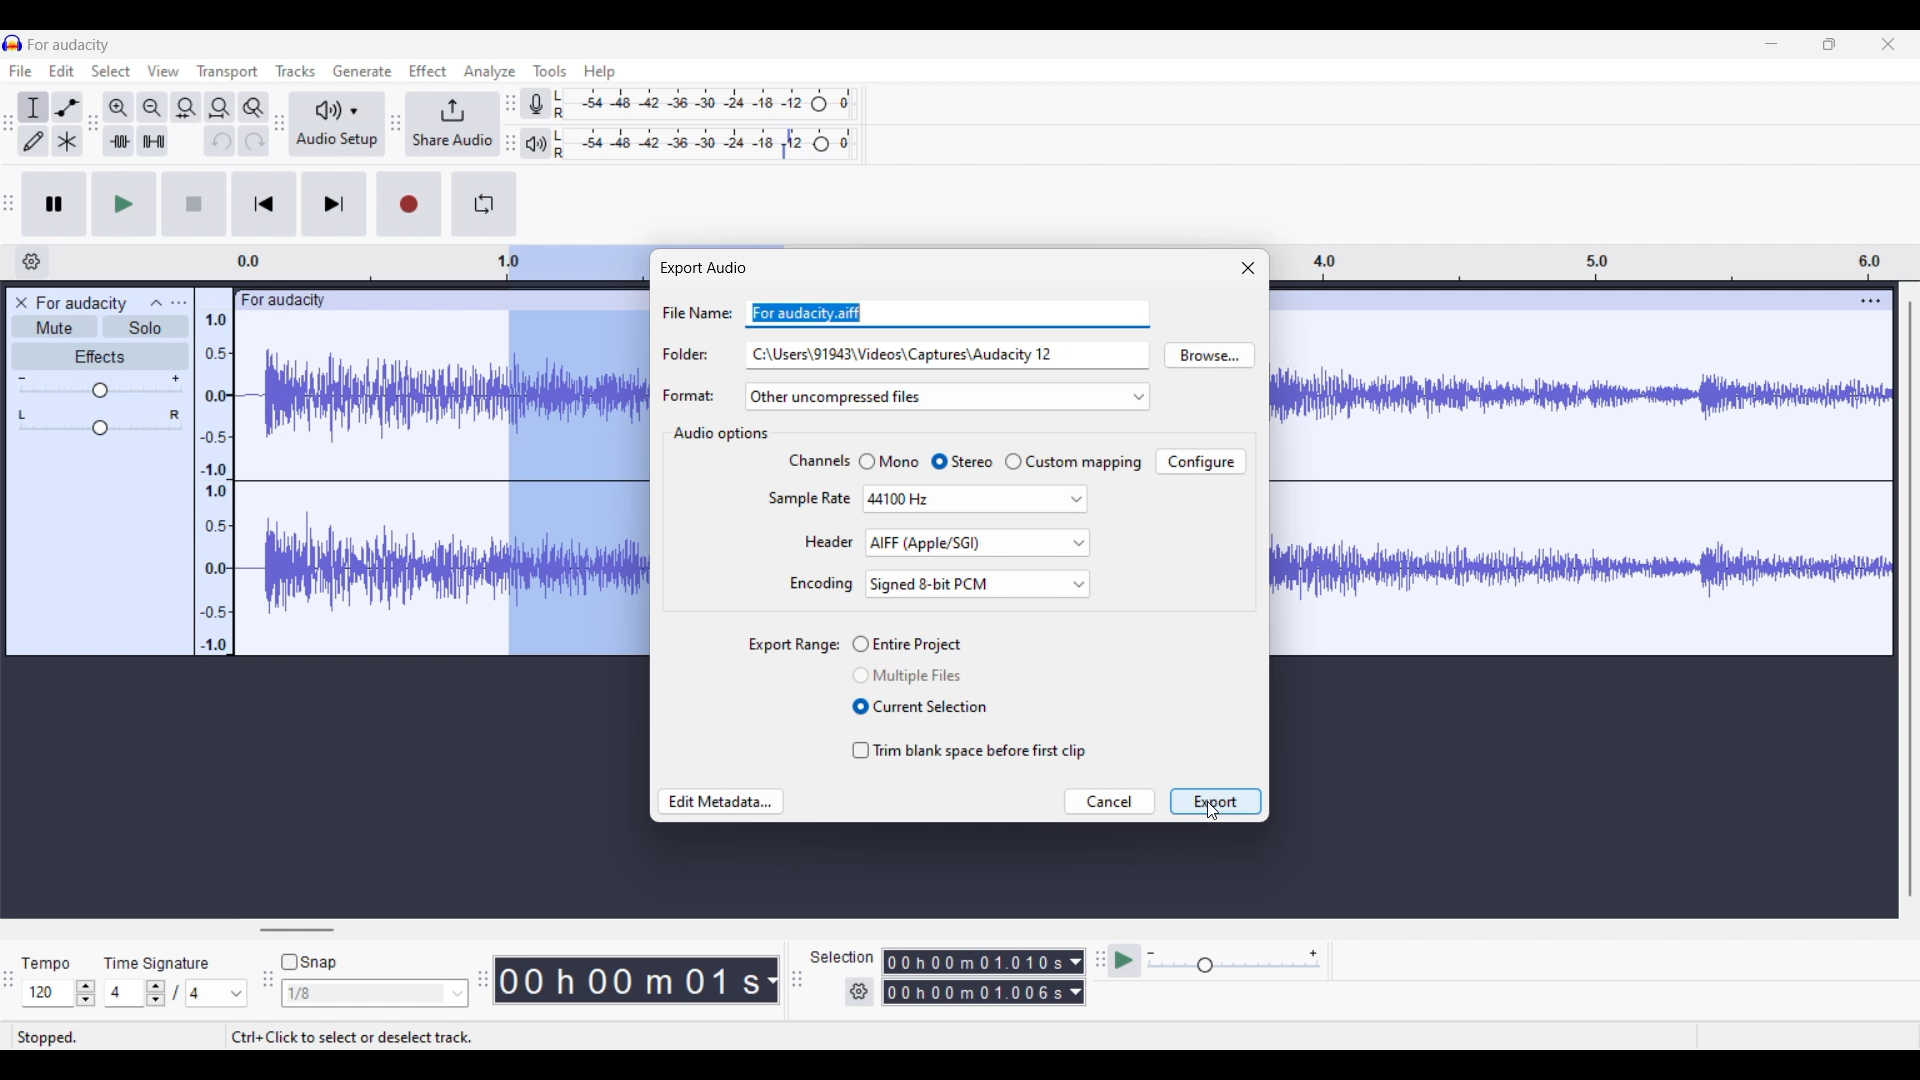  I want to click on Playback meter, so click(535, 143).